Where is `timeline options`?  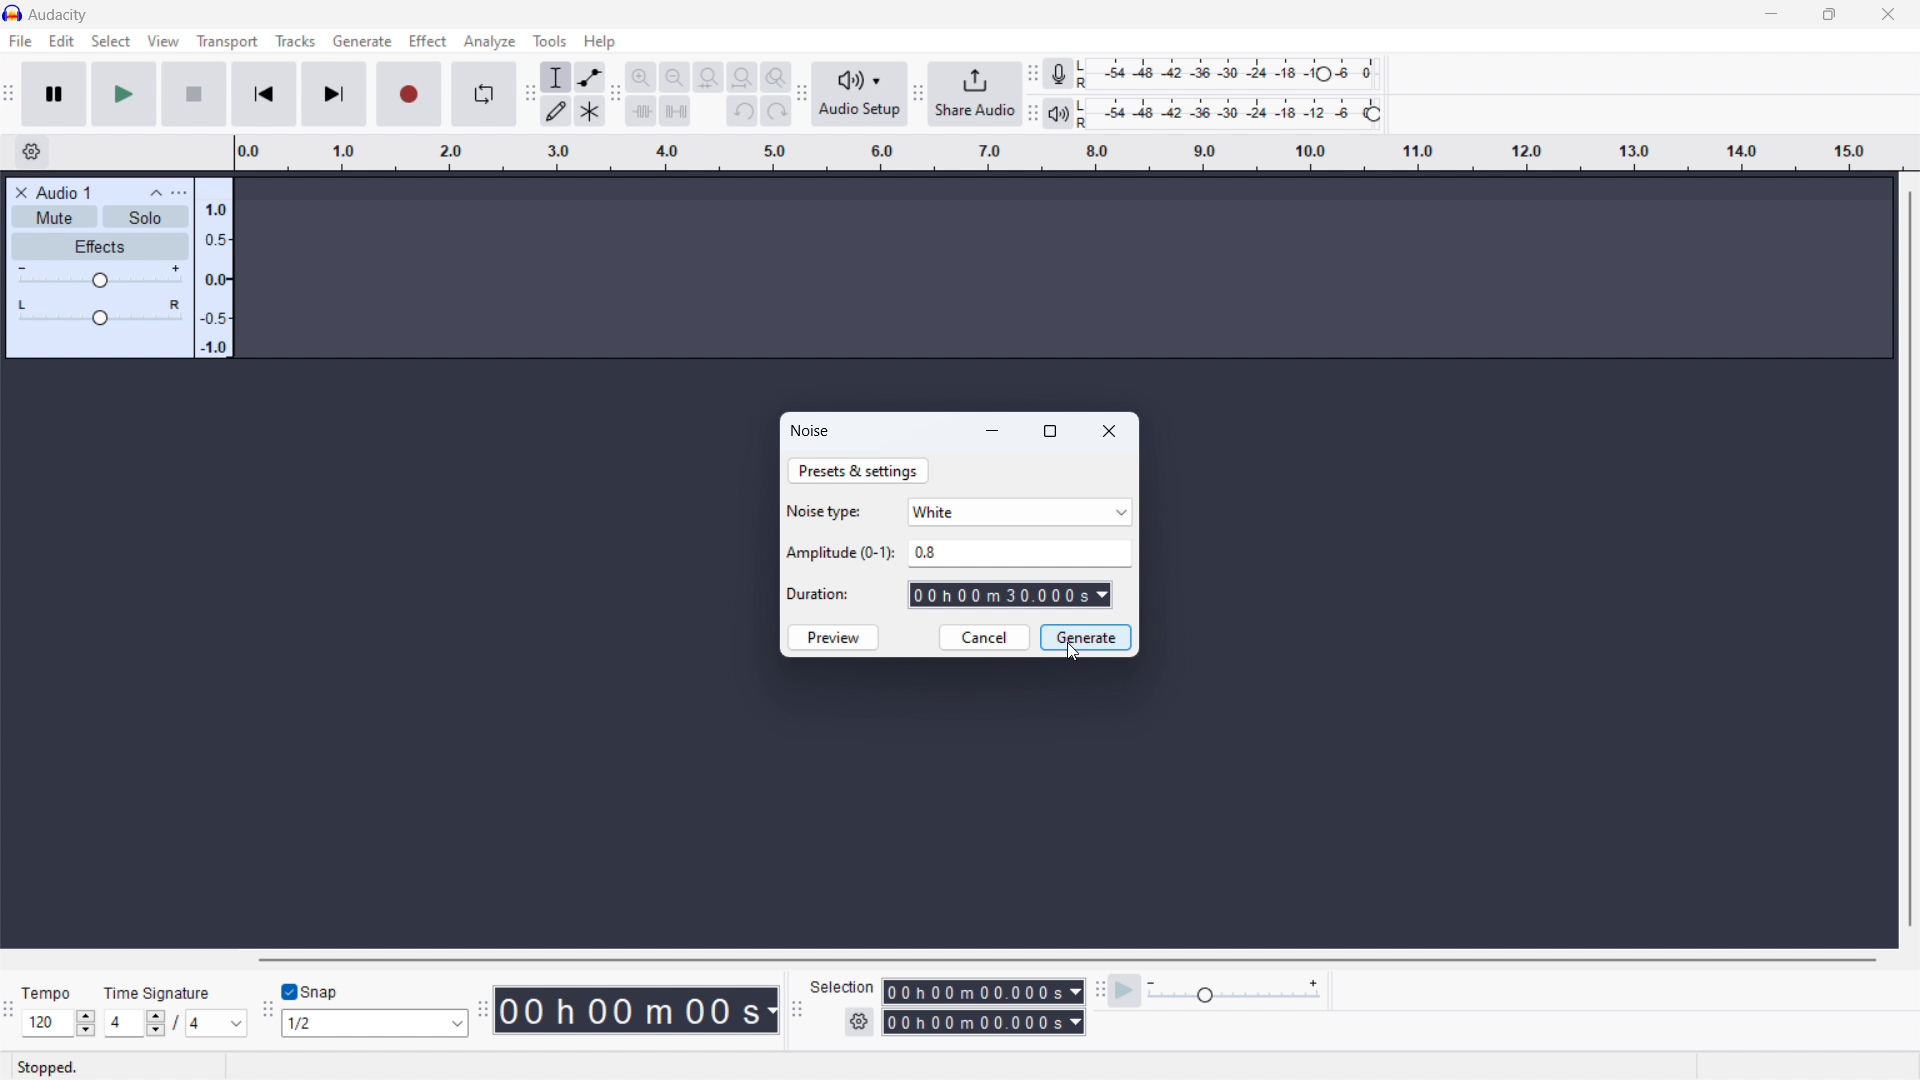 timeline options is located at coordinates (33, 153).